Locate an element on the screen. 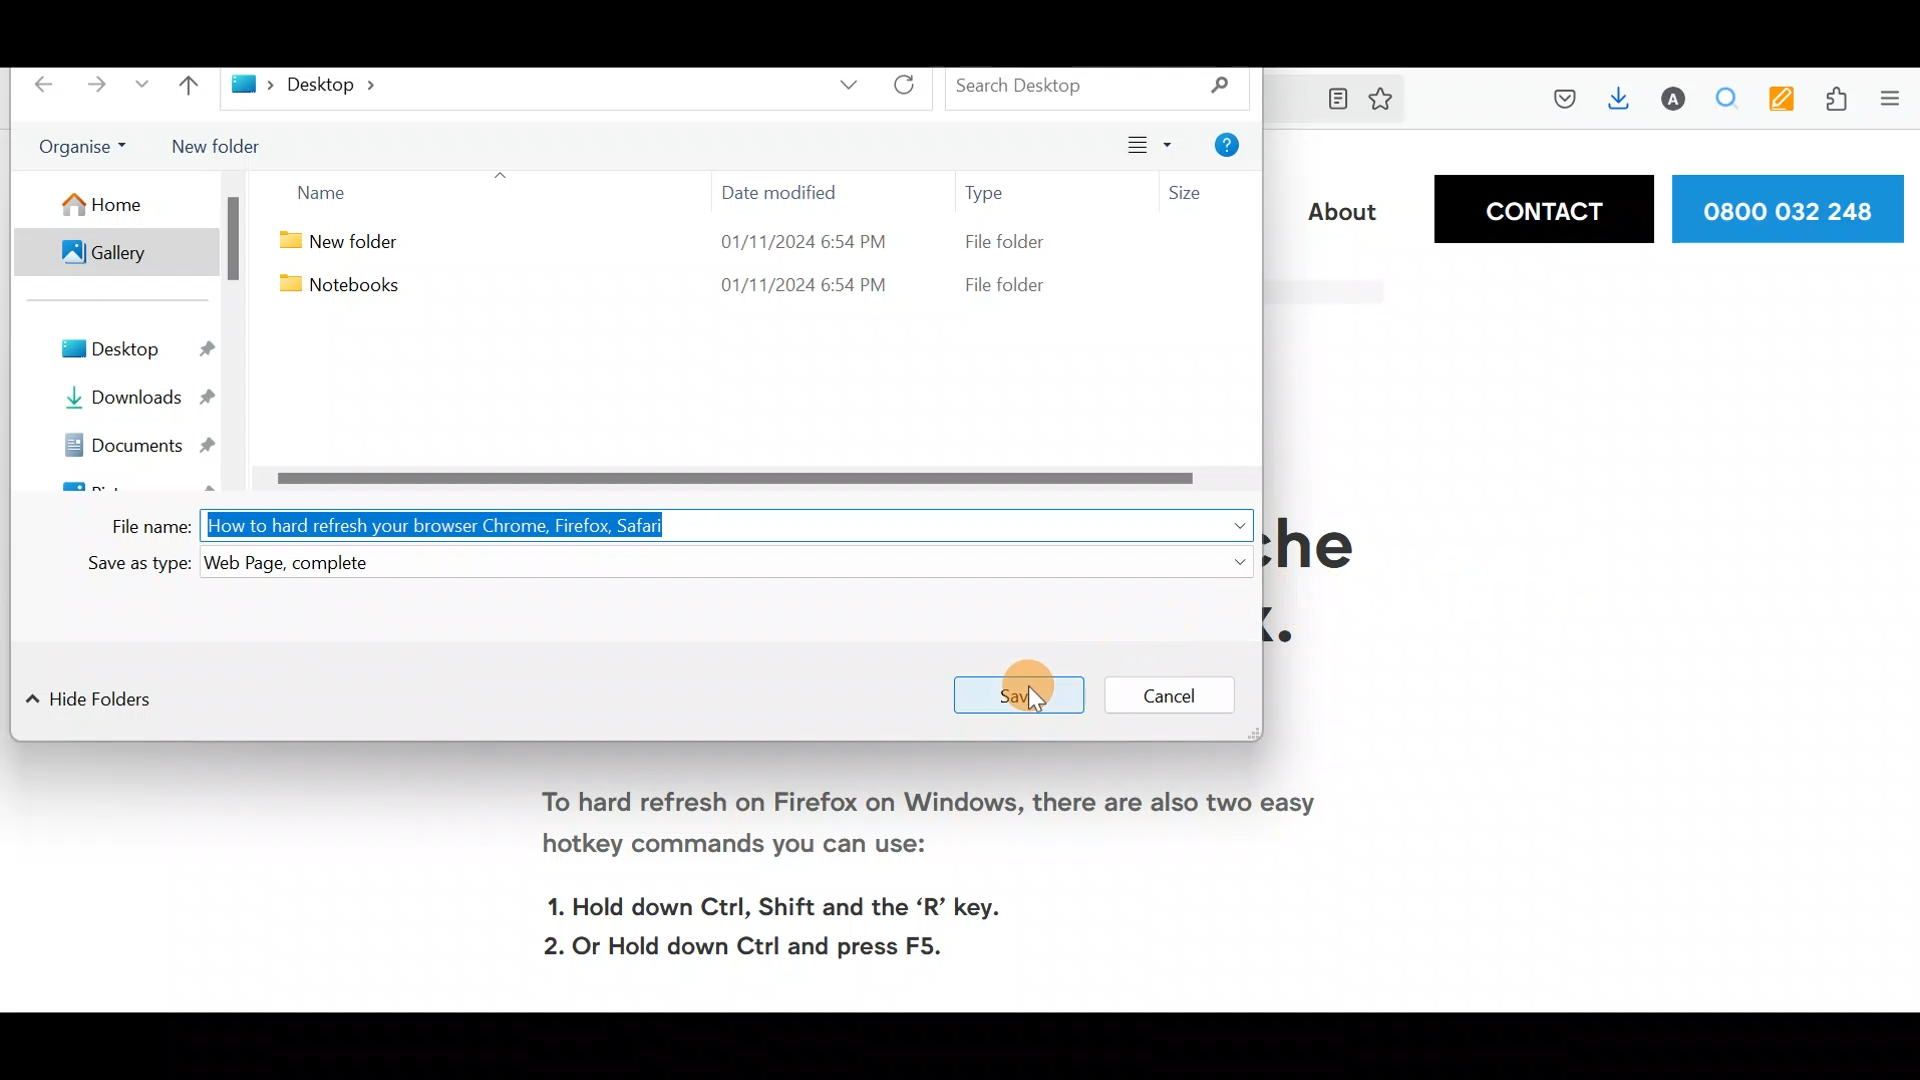 This screenshot has width=1920, height=1080. Cursor is located at coordinates (1031, 696).